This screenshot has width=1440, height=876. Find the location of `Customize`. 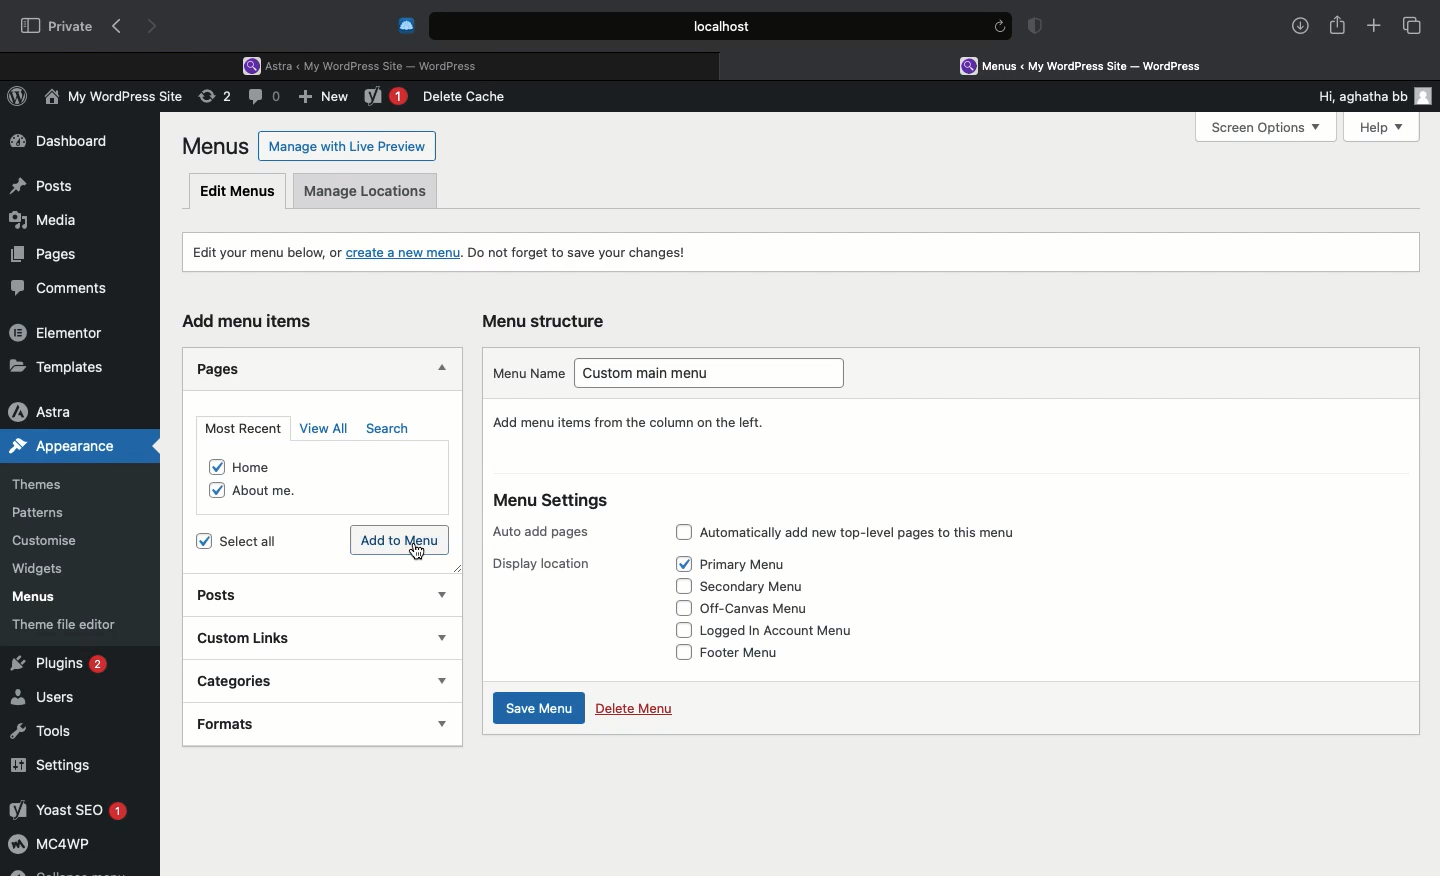

Customize is located at coordinates (48, 544).